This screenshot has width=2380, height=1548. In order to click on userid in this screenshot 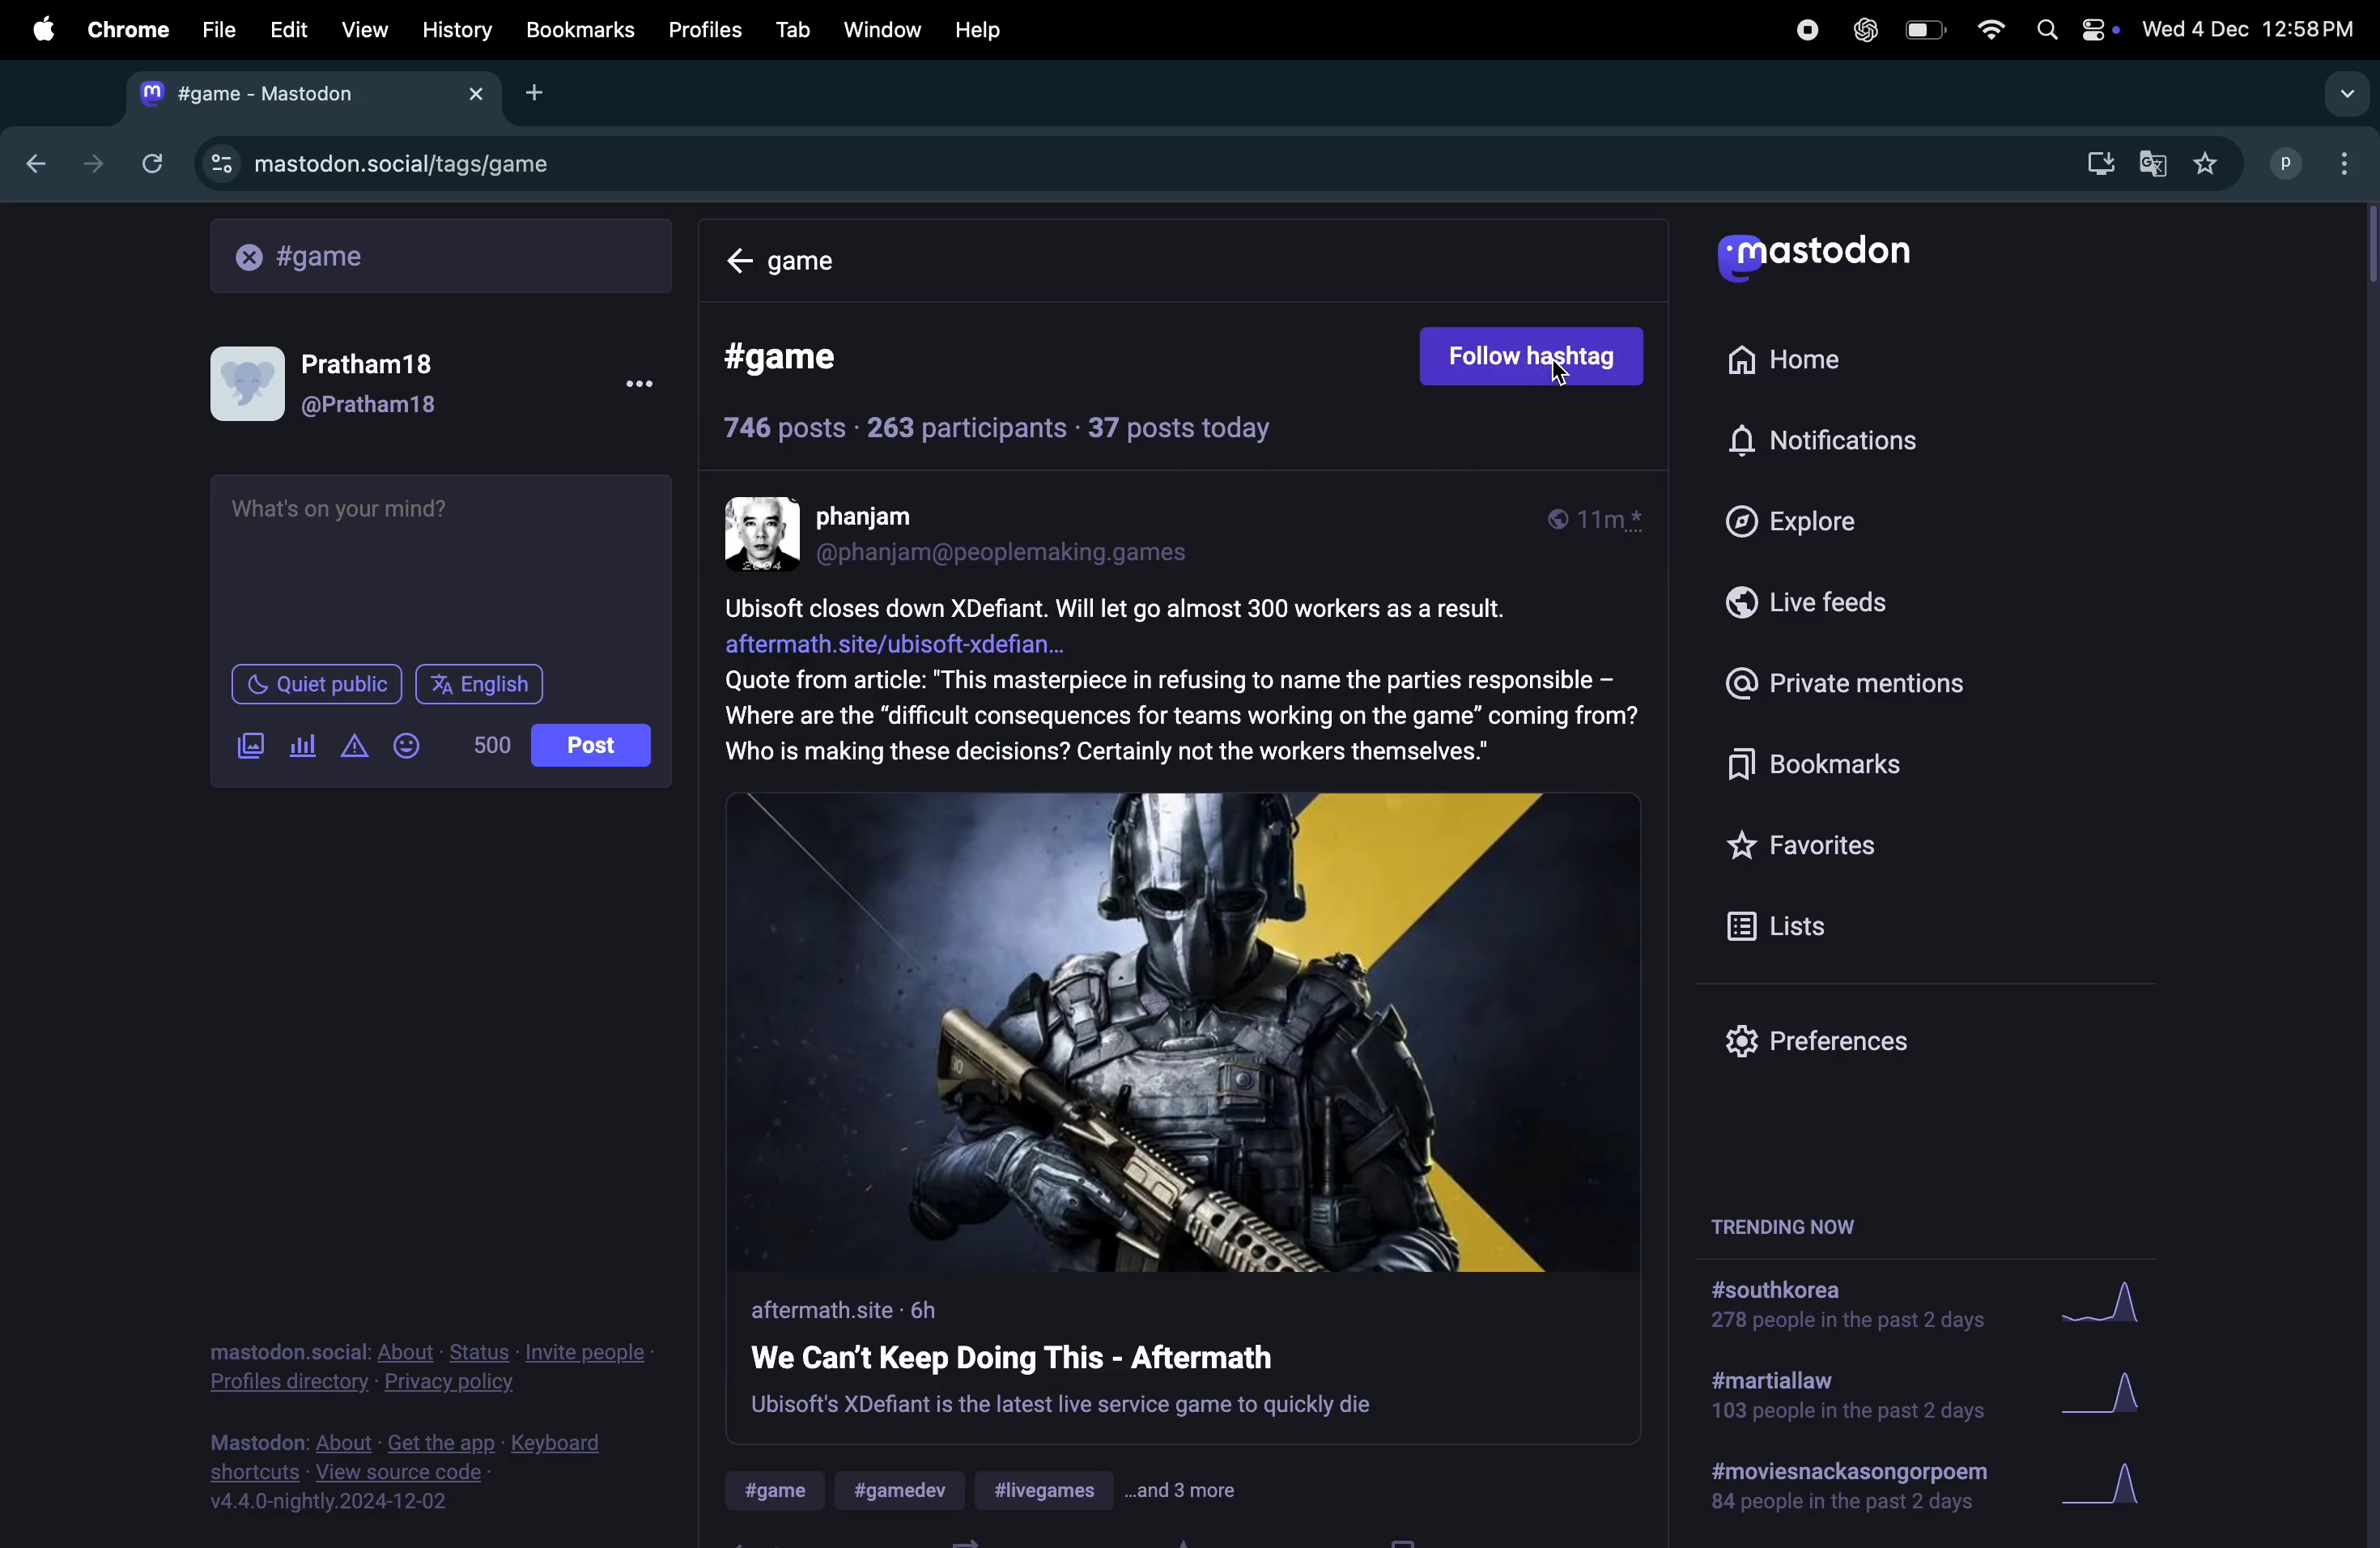, I will do `click(1018, 553)`.